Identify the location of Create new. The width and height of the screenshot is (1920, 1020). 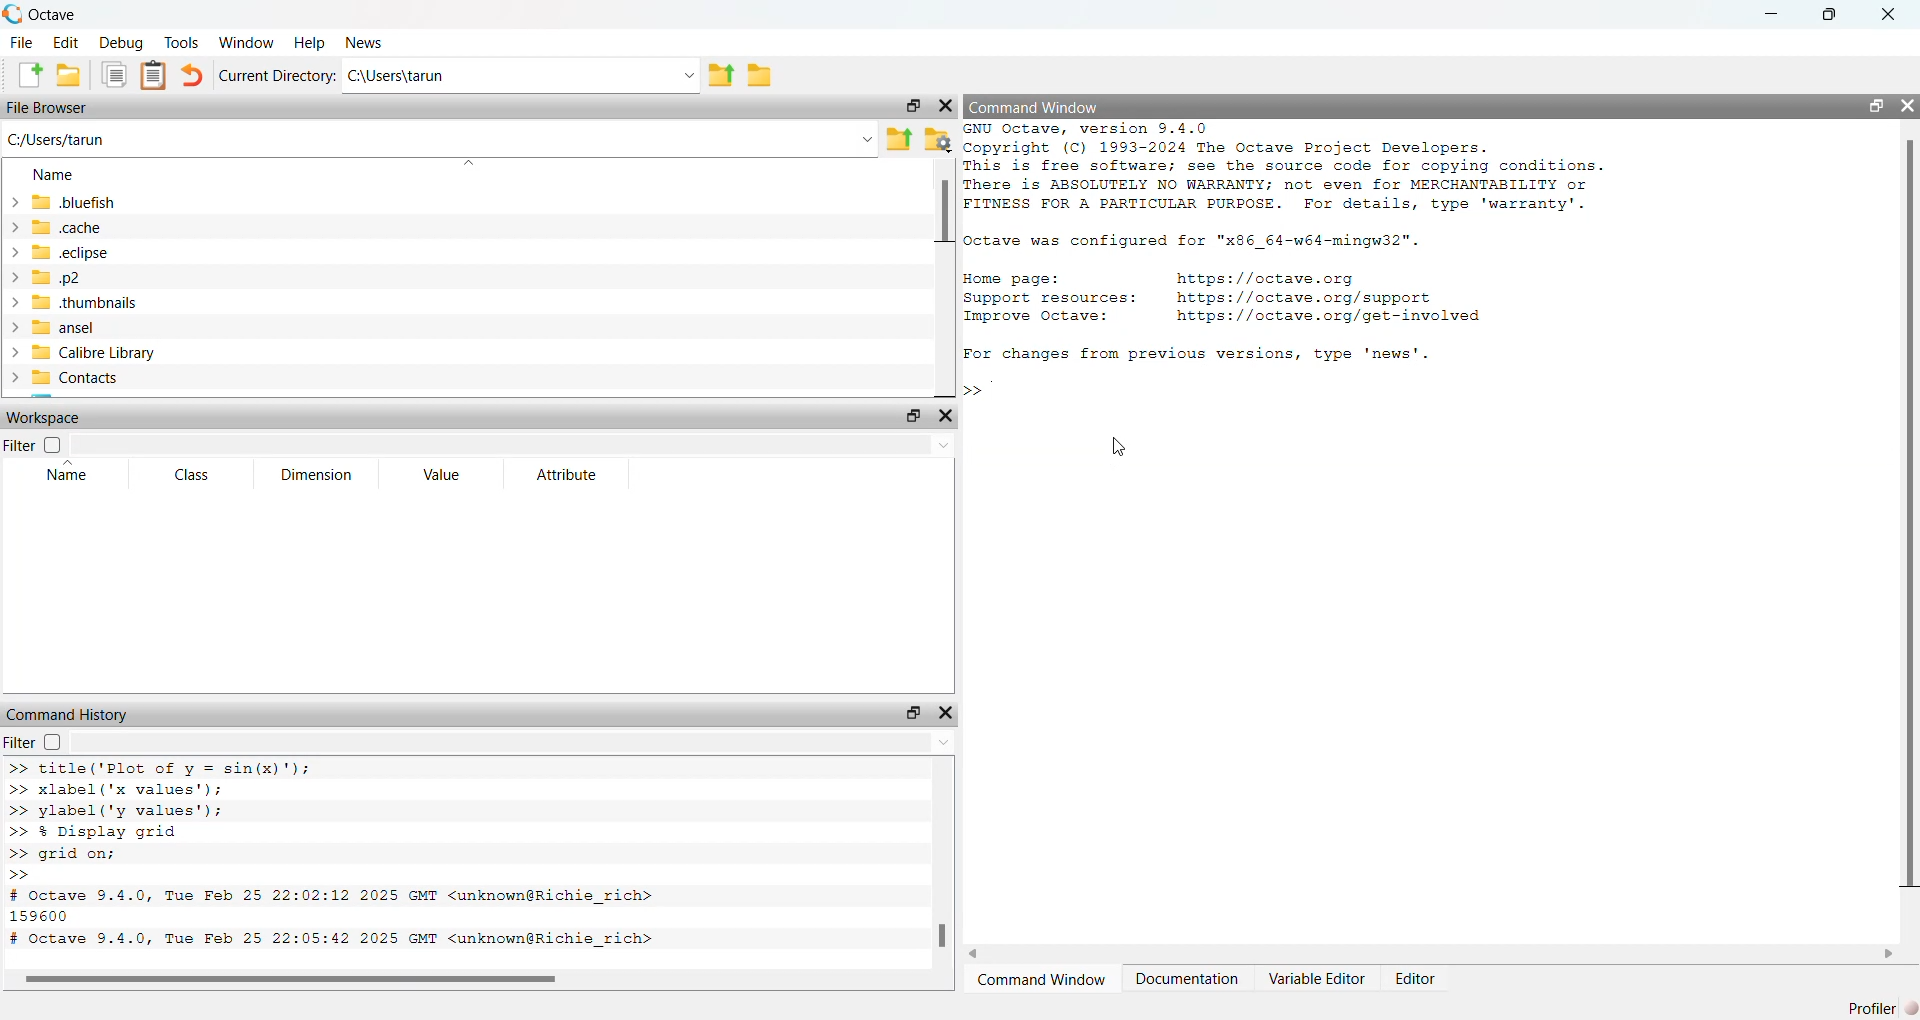
(32, 75).